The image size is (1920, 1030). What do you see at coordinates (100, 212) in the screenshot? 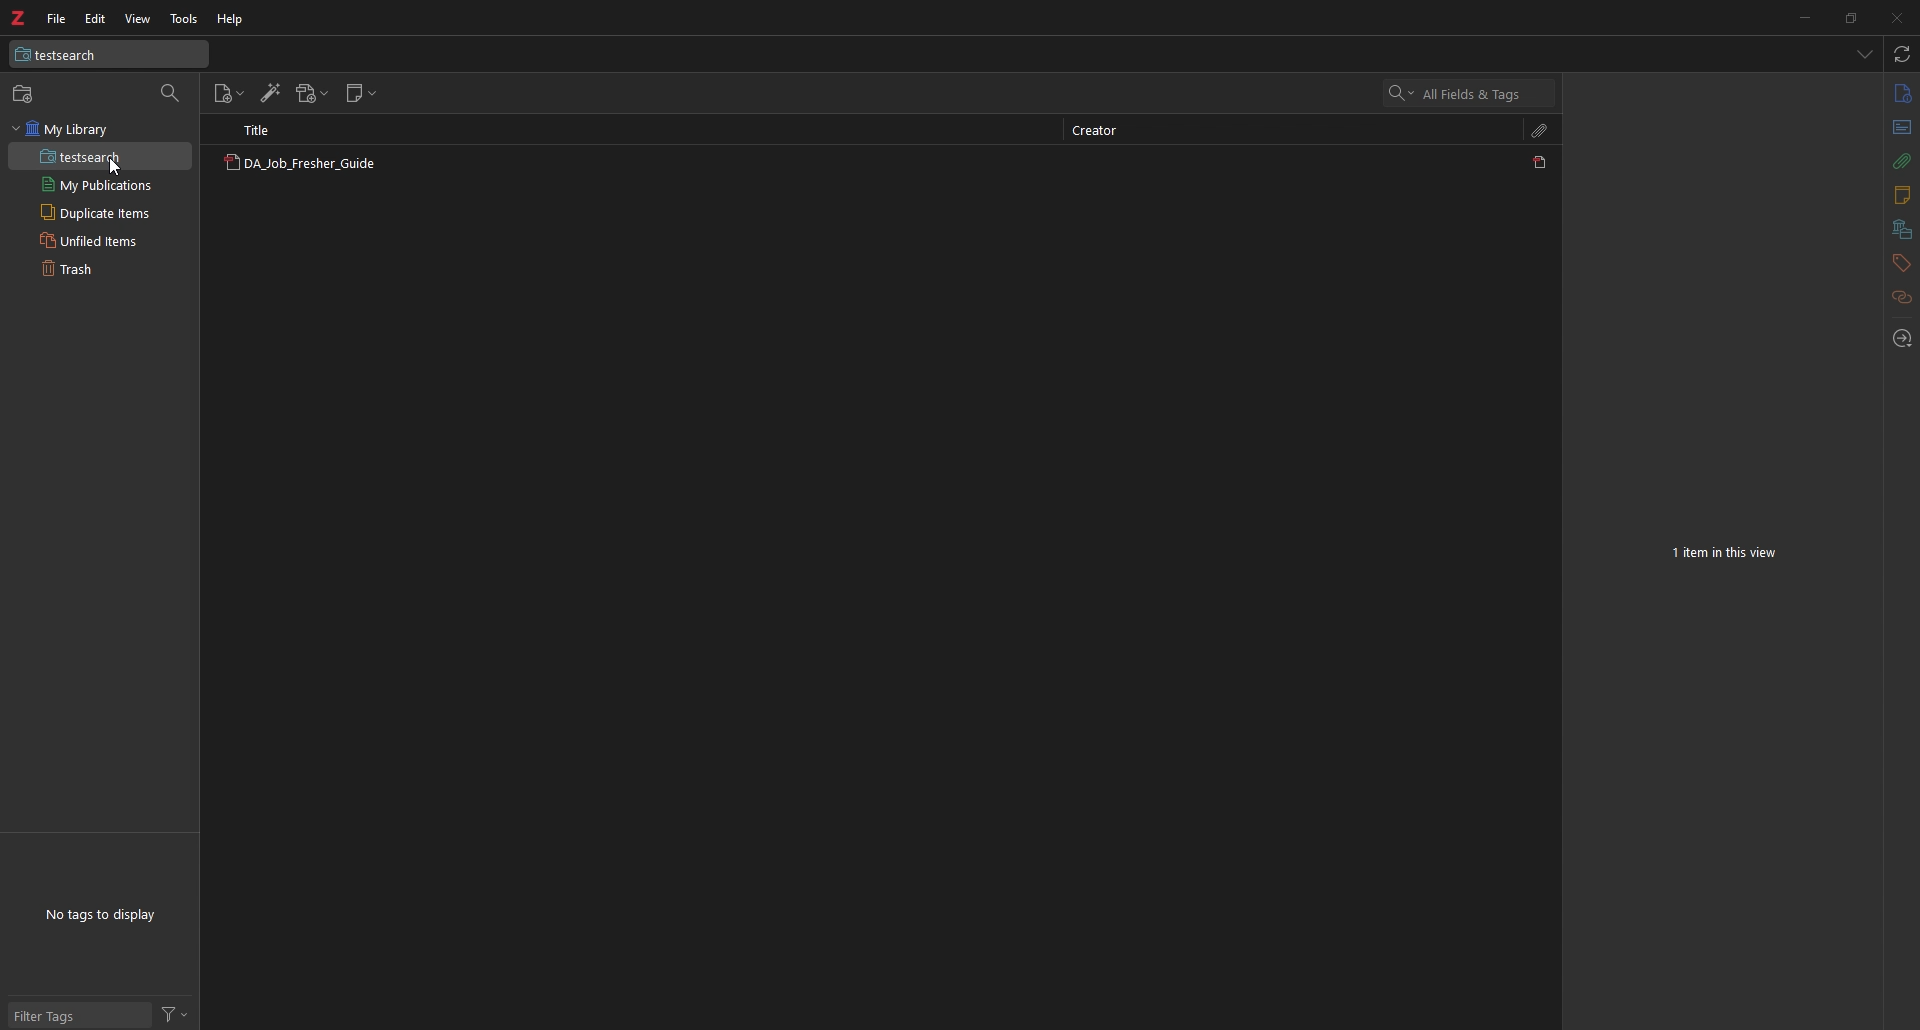
I see `duplicate items` at bounding box center [100, 212].